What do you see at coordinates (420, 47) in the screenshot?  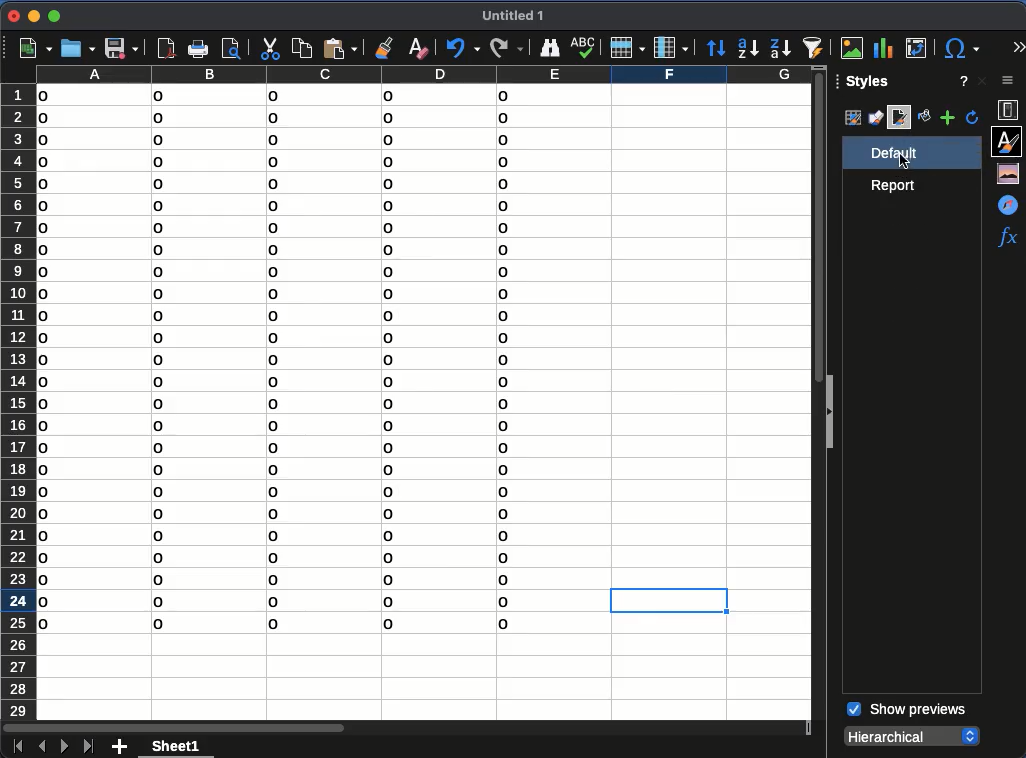 I see `clear formatting` at bounding box center [420, 47].